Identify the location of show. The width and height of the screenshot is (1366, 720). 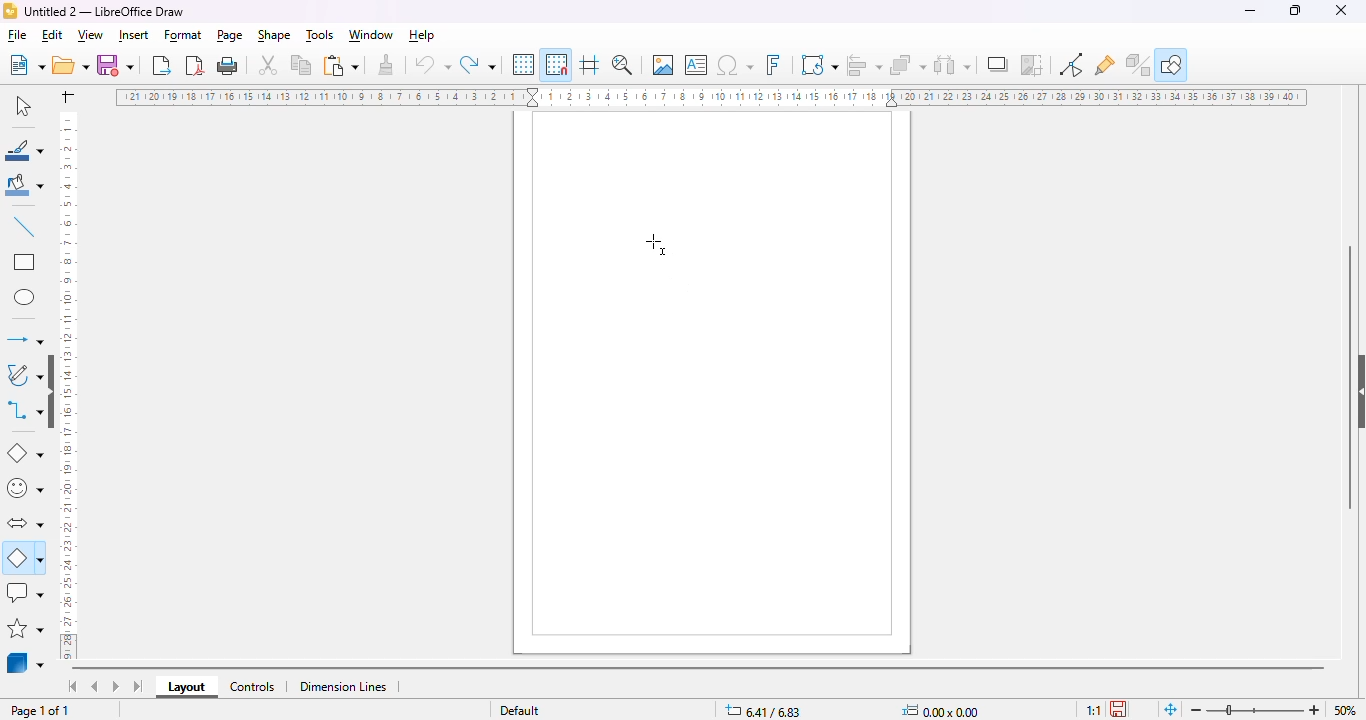
(1357, 394).